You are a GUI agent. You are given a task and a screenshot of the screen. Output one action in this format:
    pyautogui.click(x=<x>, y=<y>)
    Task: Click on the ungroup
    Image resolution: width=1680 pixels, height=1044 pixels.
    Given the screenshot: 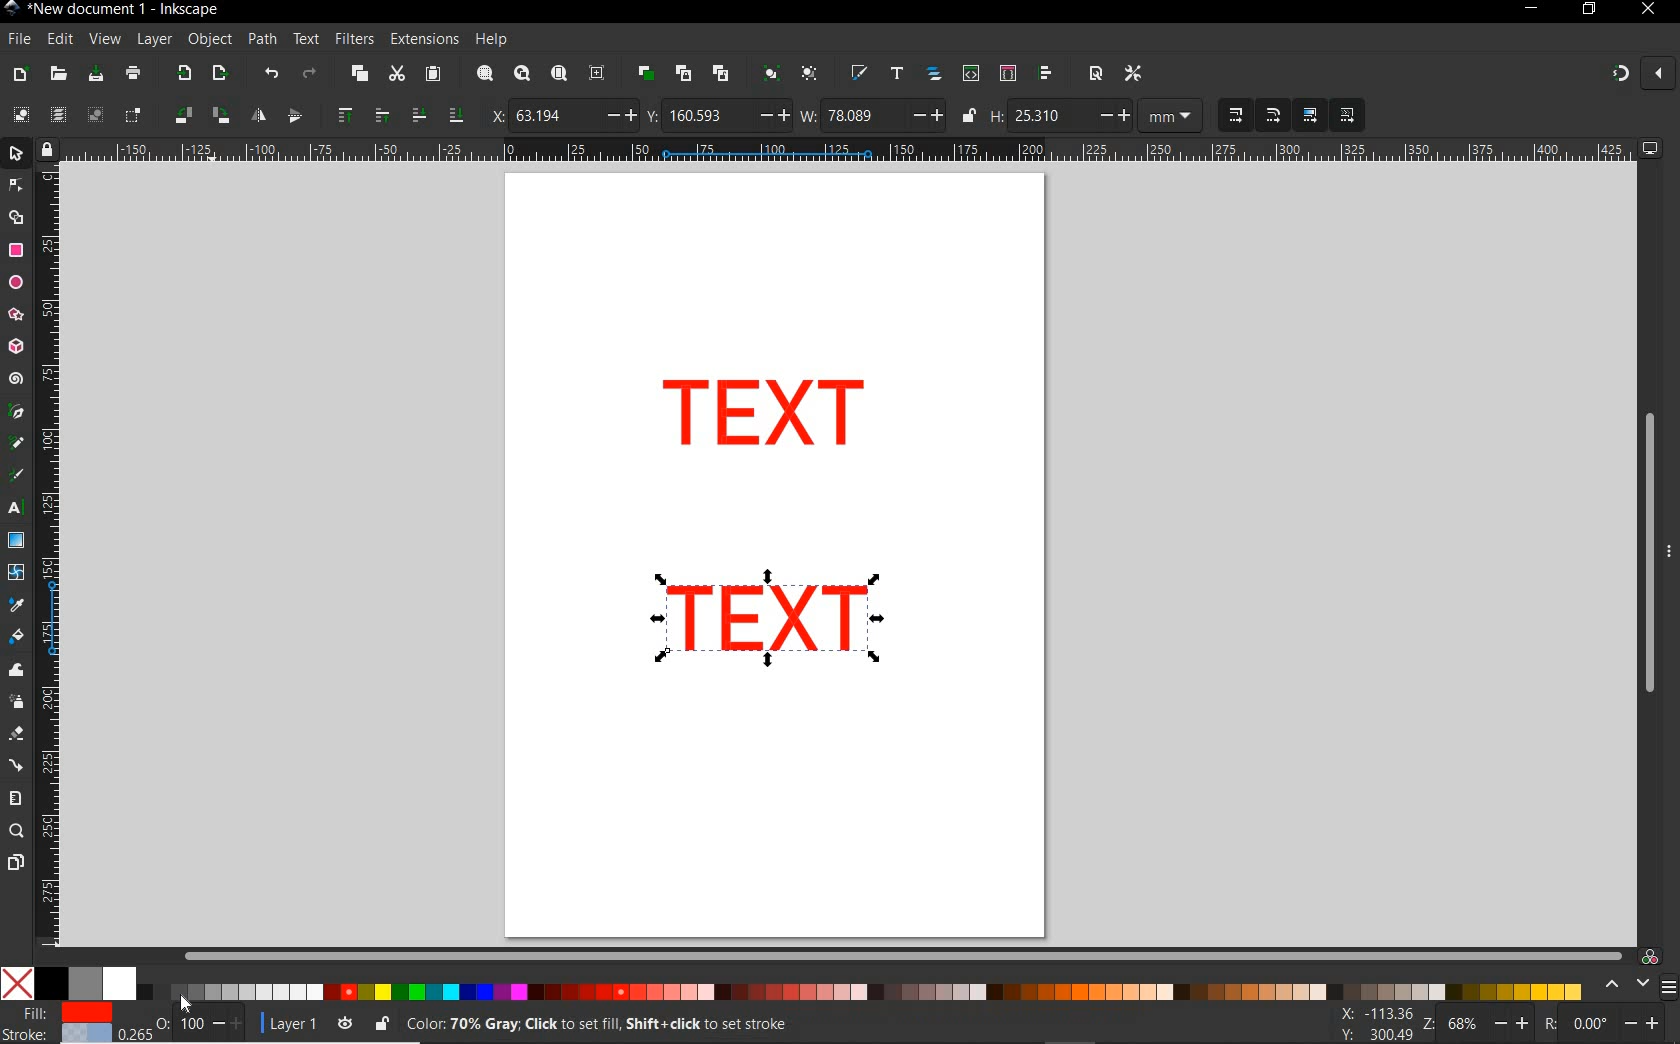 What is the action you would take?
    pyautogui.click(x=809, y=75)
    